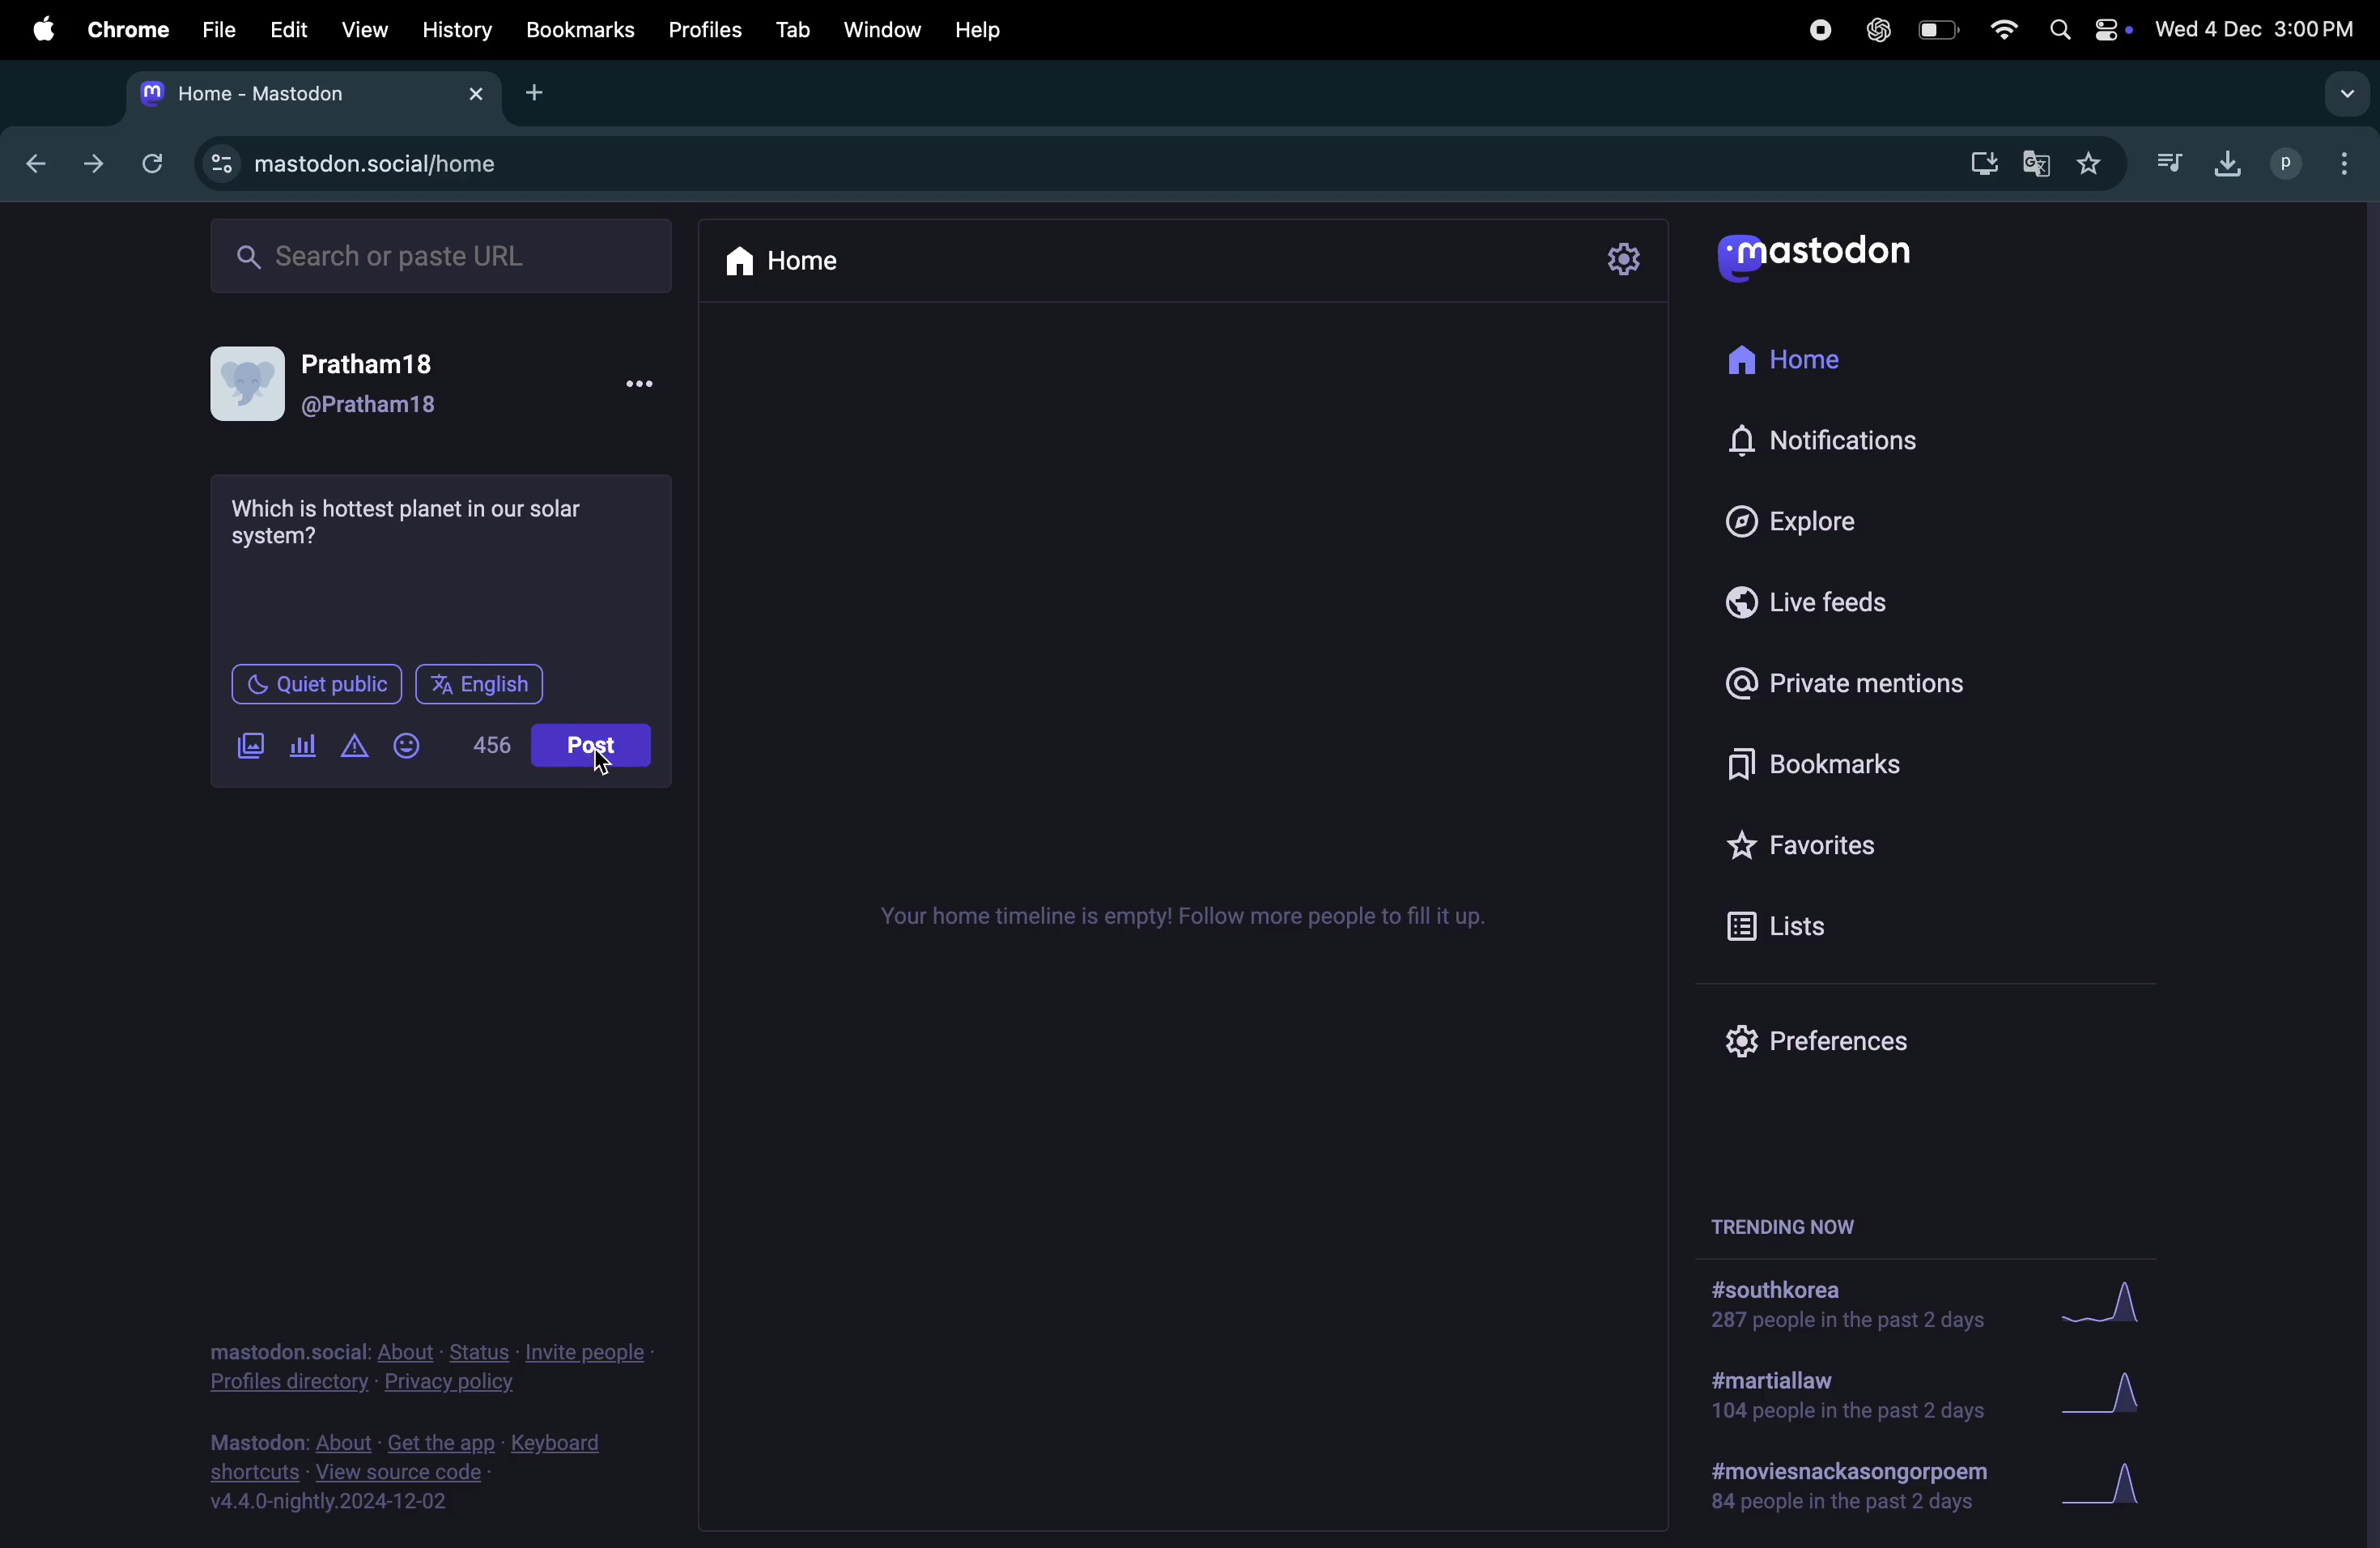  Describe the element at coordinates (1882, 678) in the screenshot. I see `private mentions` at that location.